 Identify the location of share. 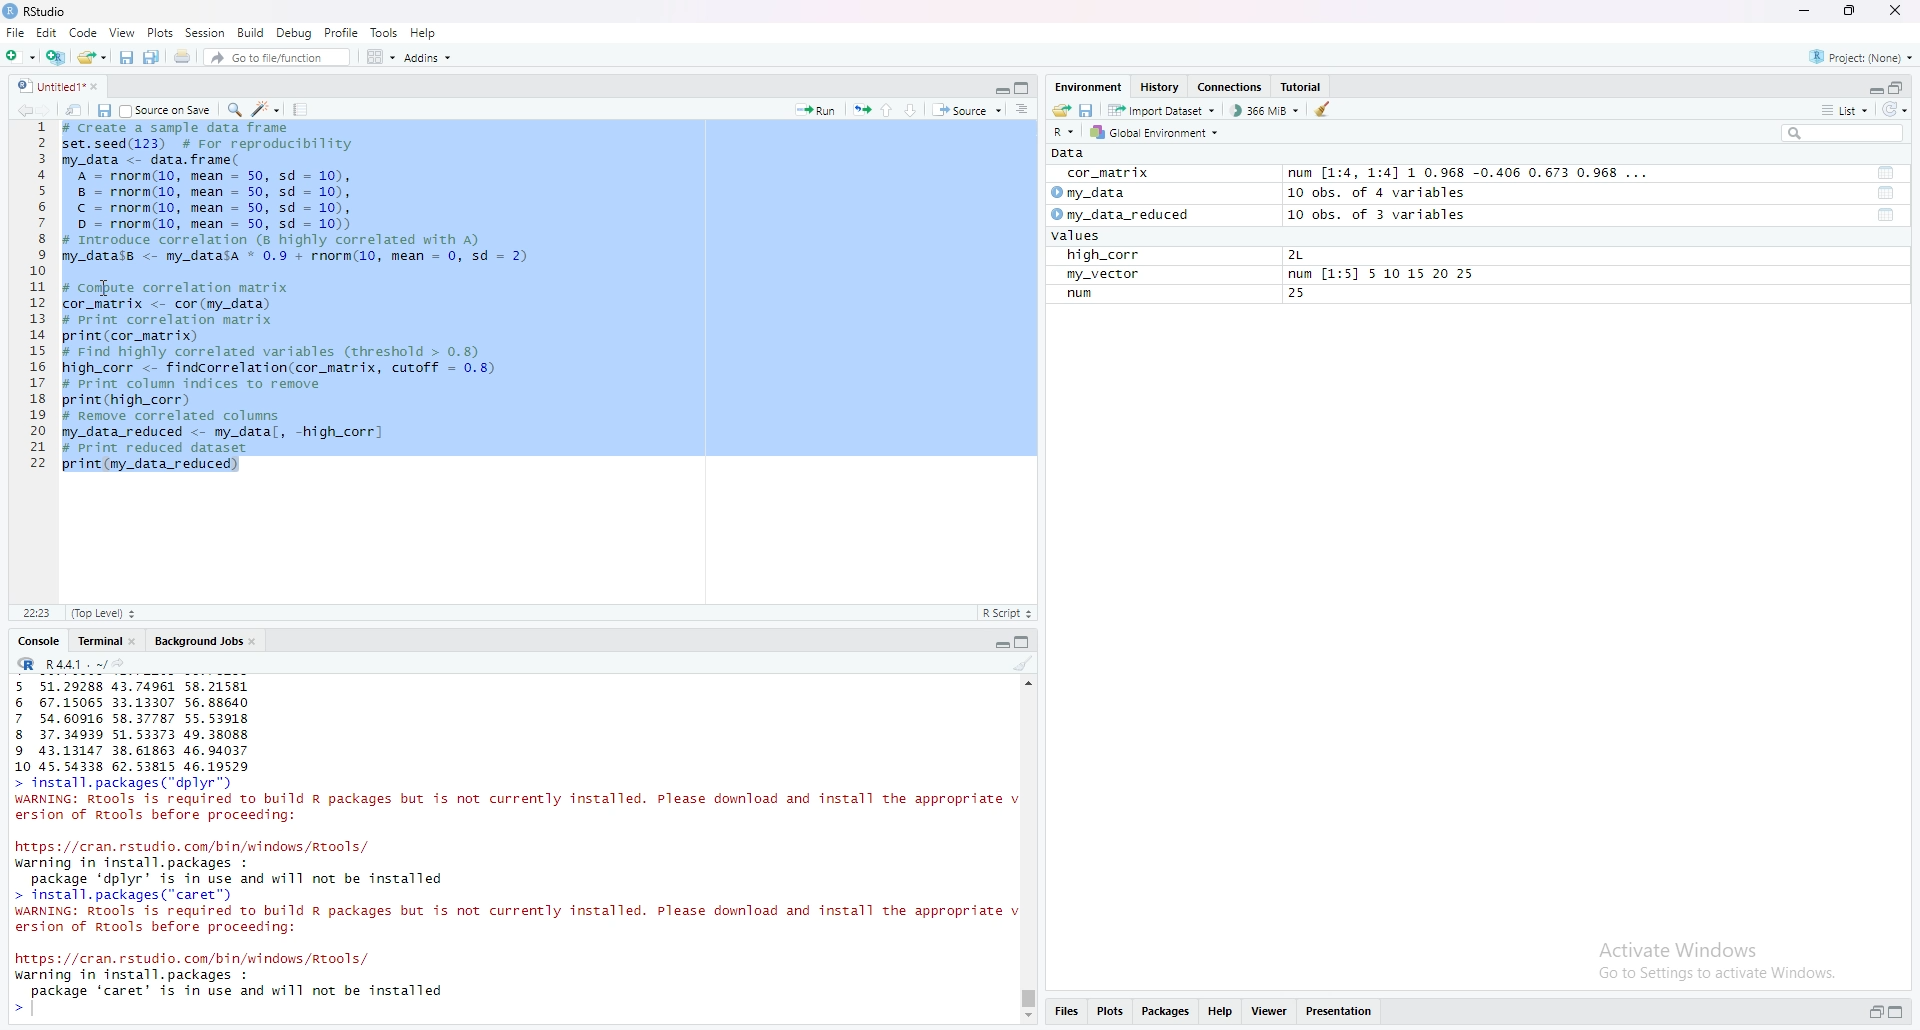
(76, 110).